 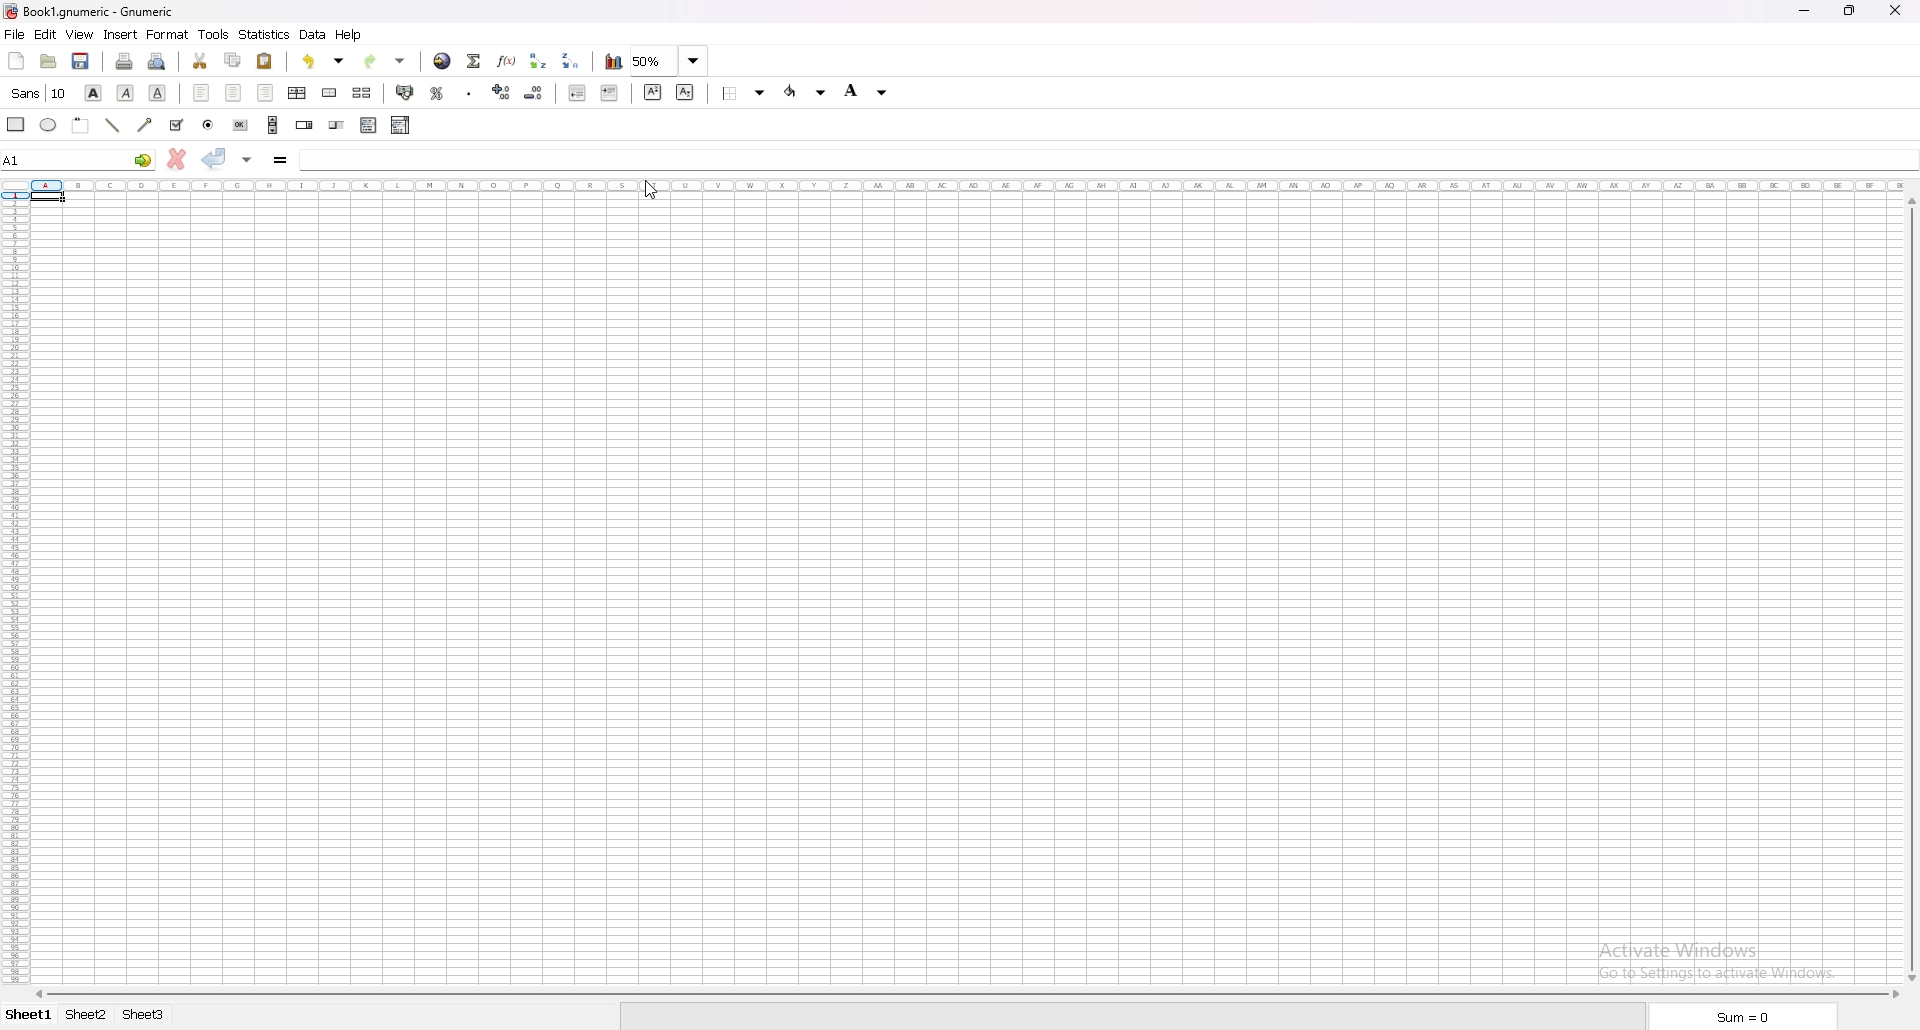 I want to click on slider, so click(x=337, y=126).